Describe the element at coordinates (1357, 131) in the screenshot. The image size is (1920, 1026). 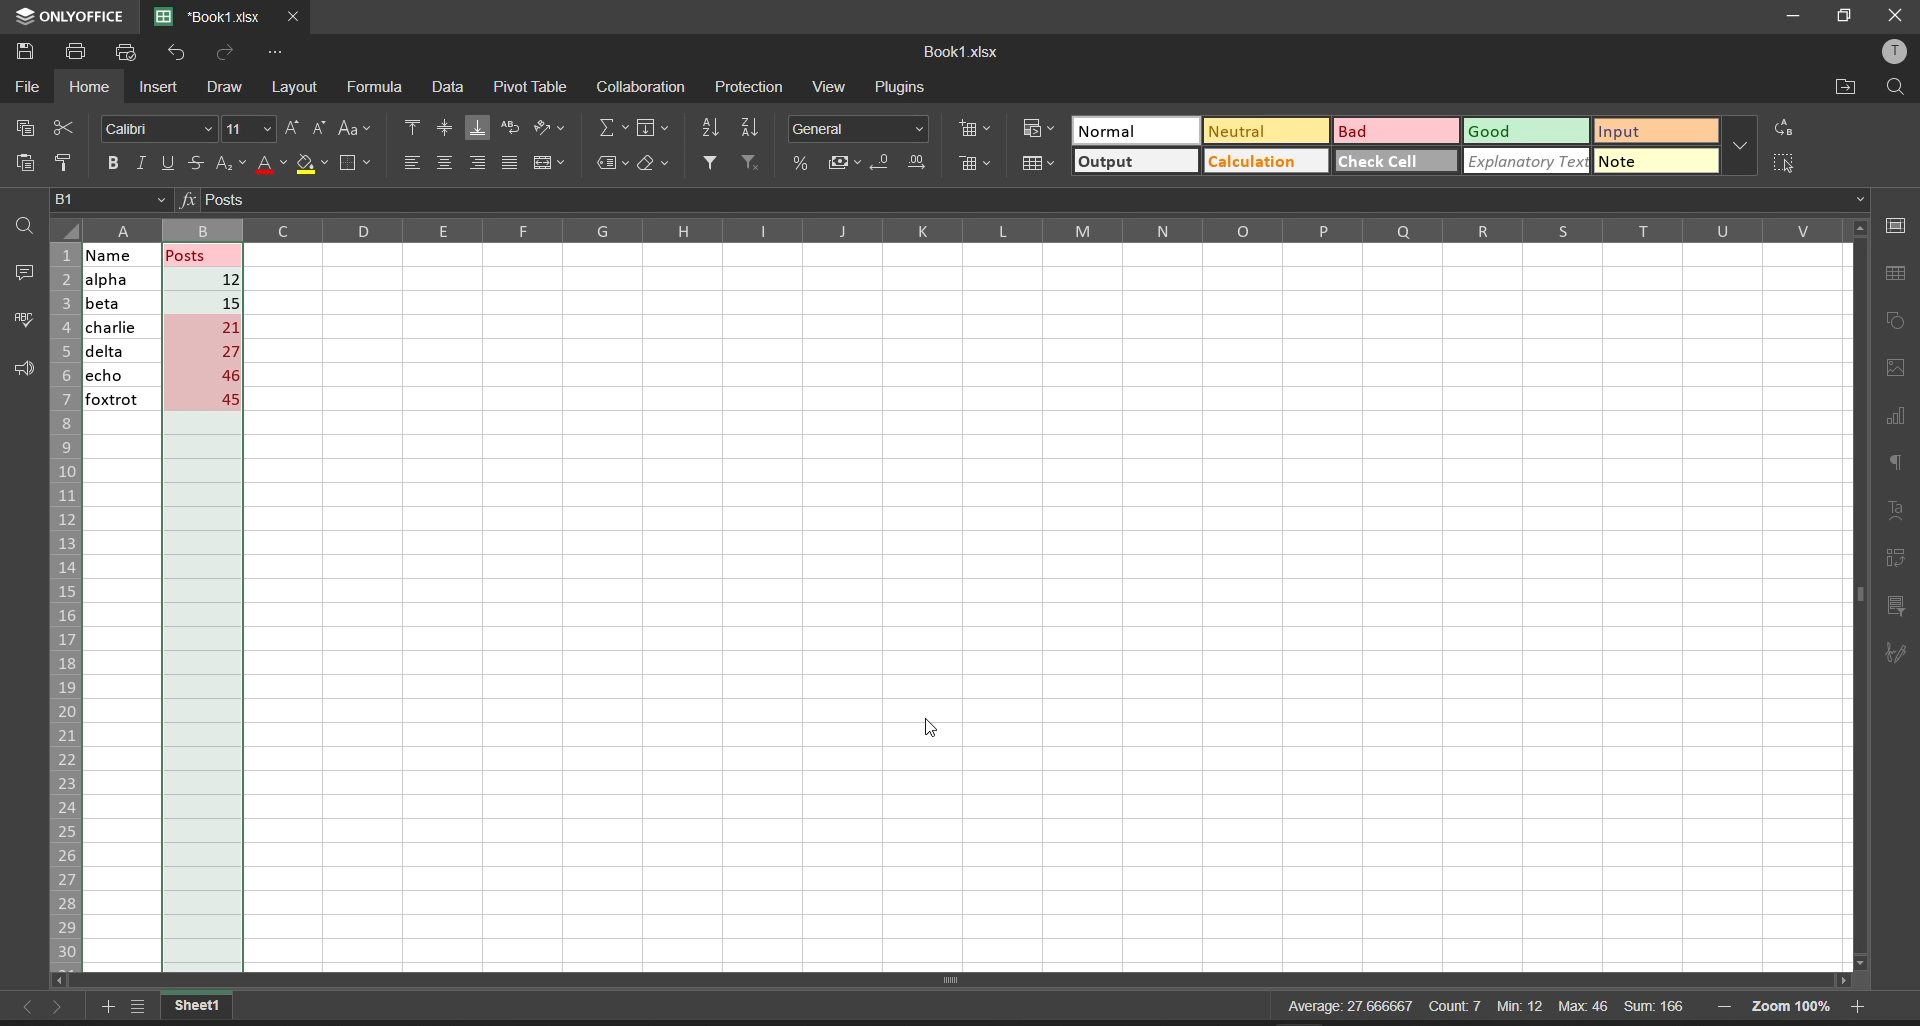
I see `Bad` at that location.